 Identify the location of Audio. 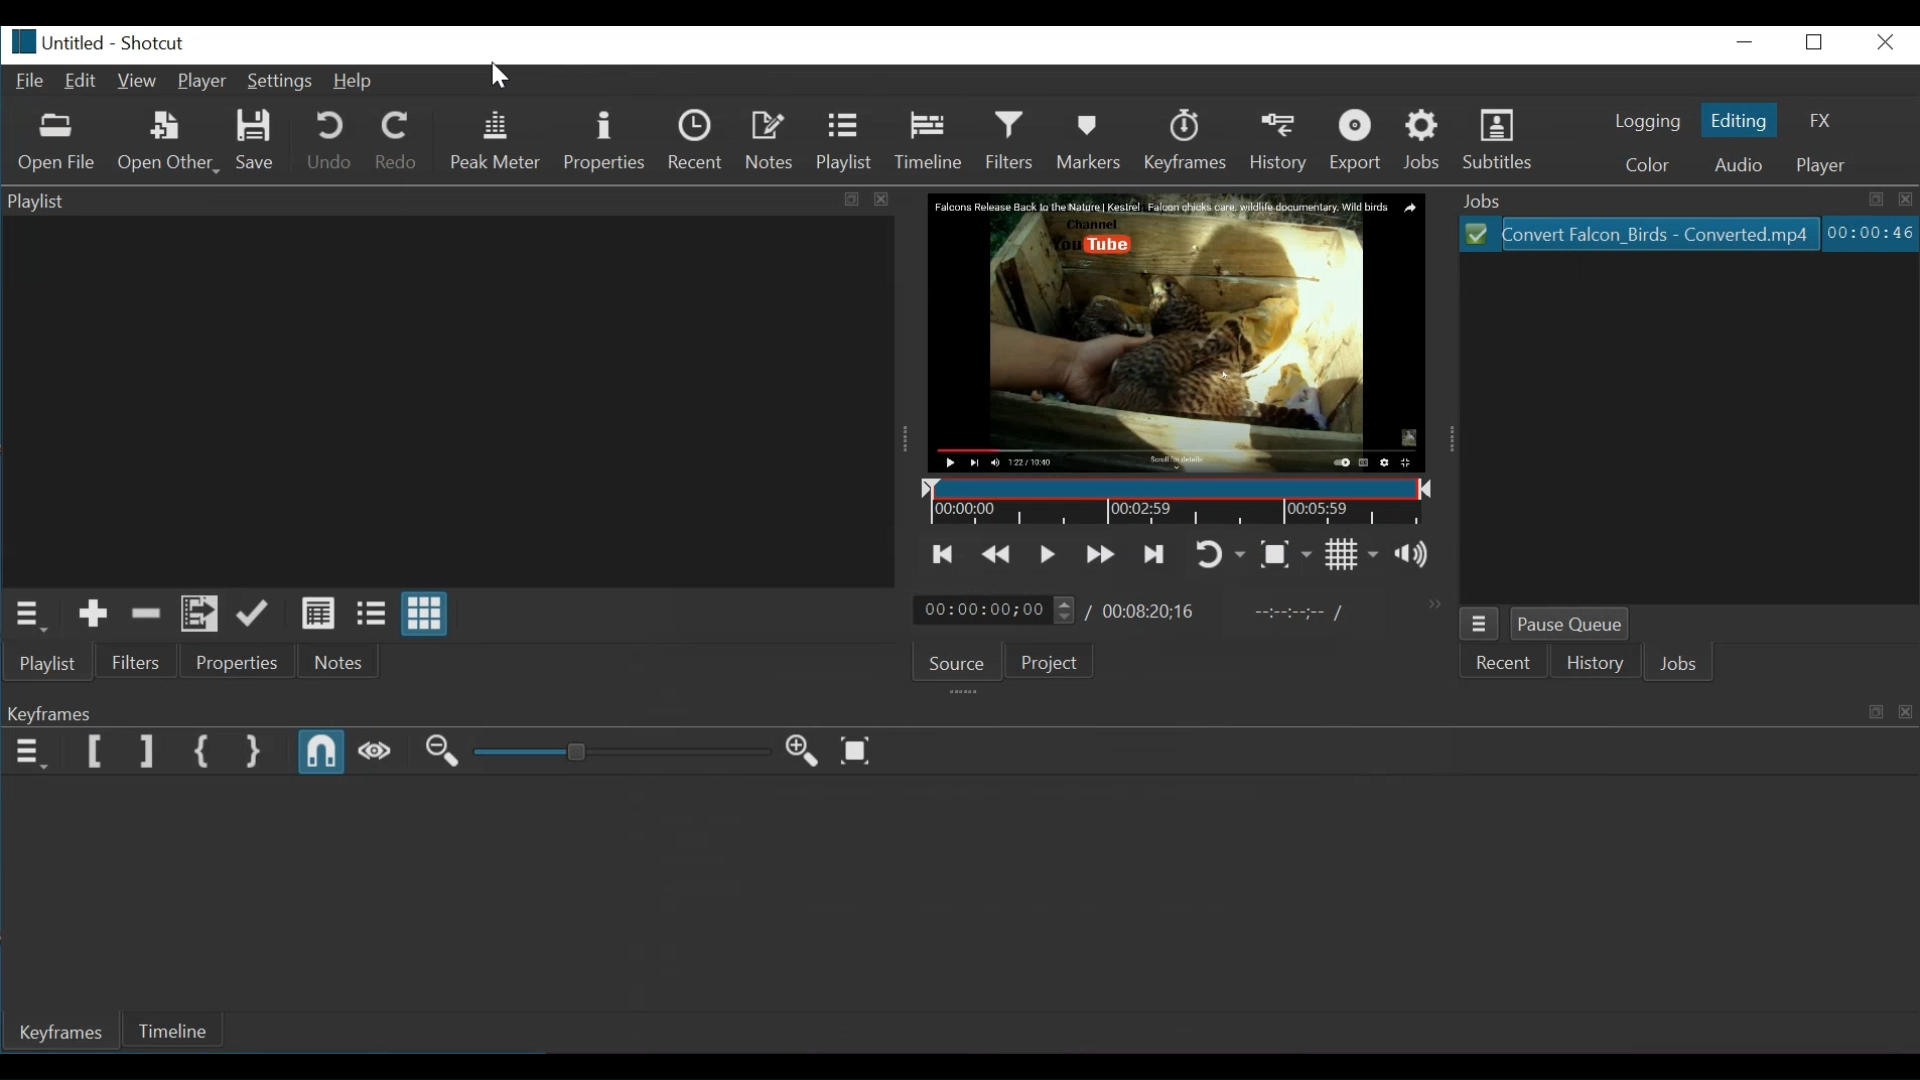
(1741, 167).